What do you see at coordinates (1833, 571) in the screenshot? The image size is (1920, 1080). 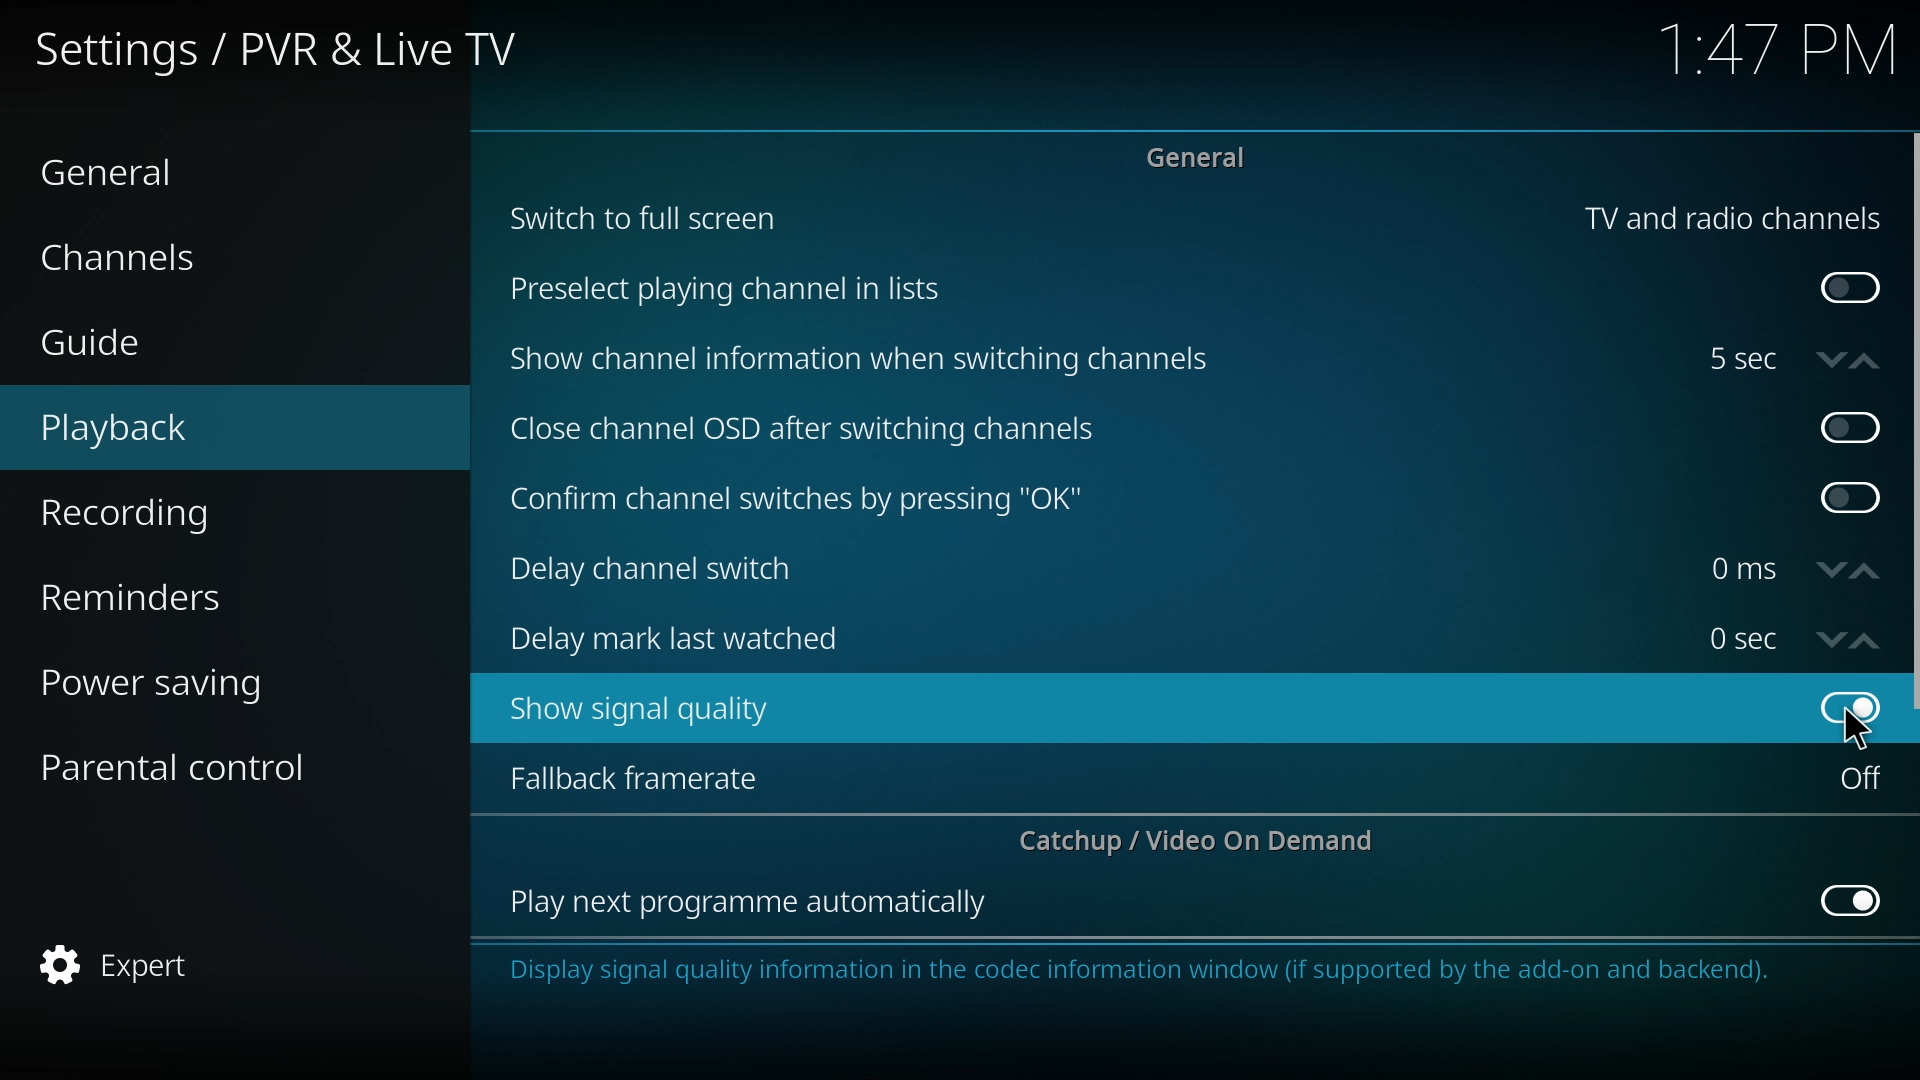 I see `decrease time` at bounding box center [1833, 571].